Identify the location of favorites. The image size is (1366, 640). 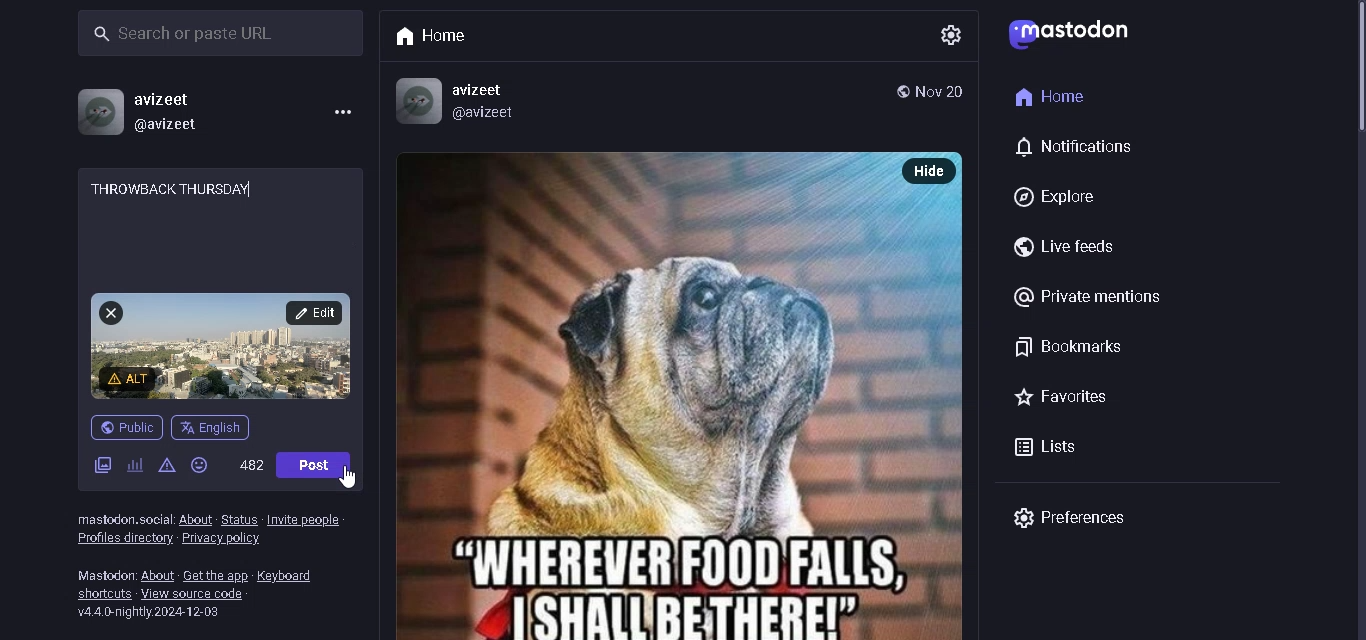
(1079, 398).